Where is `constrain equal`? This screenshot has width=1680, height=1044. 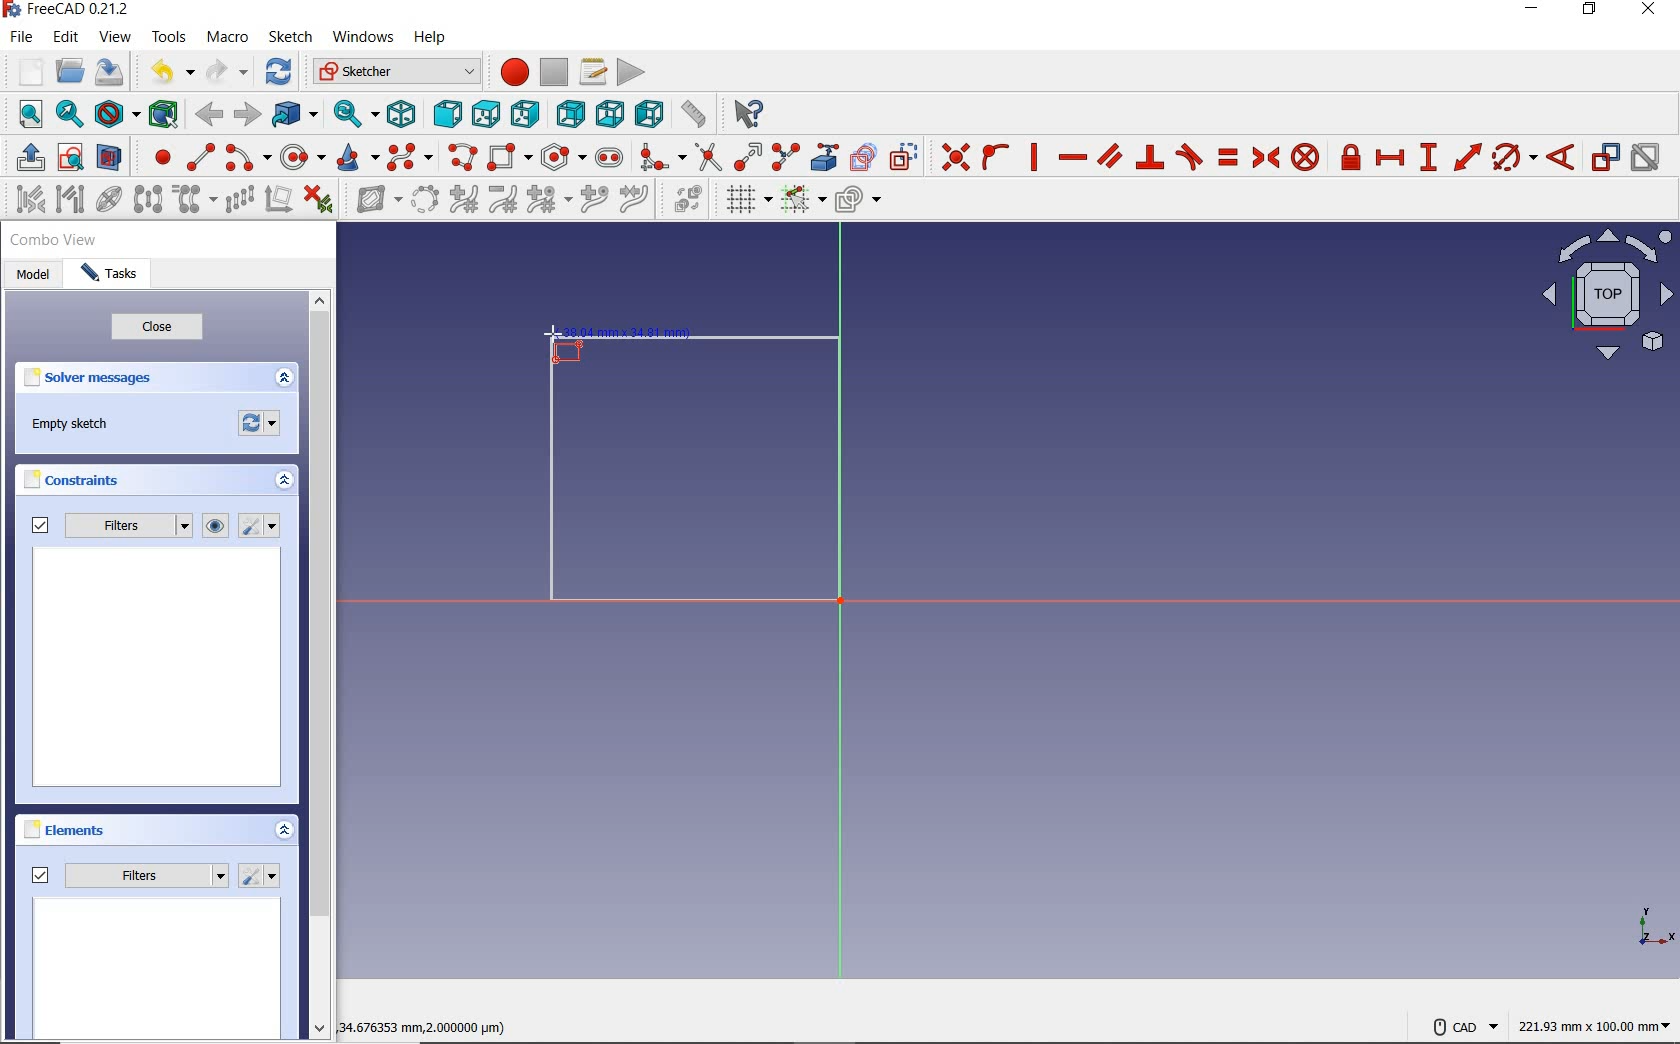
constrain equal is located at coordinates (1227, 157).